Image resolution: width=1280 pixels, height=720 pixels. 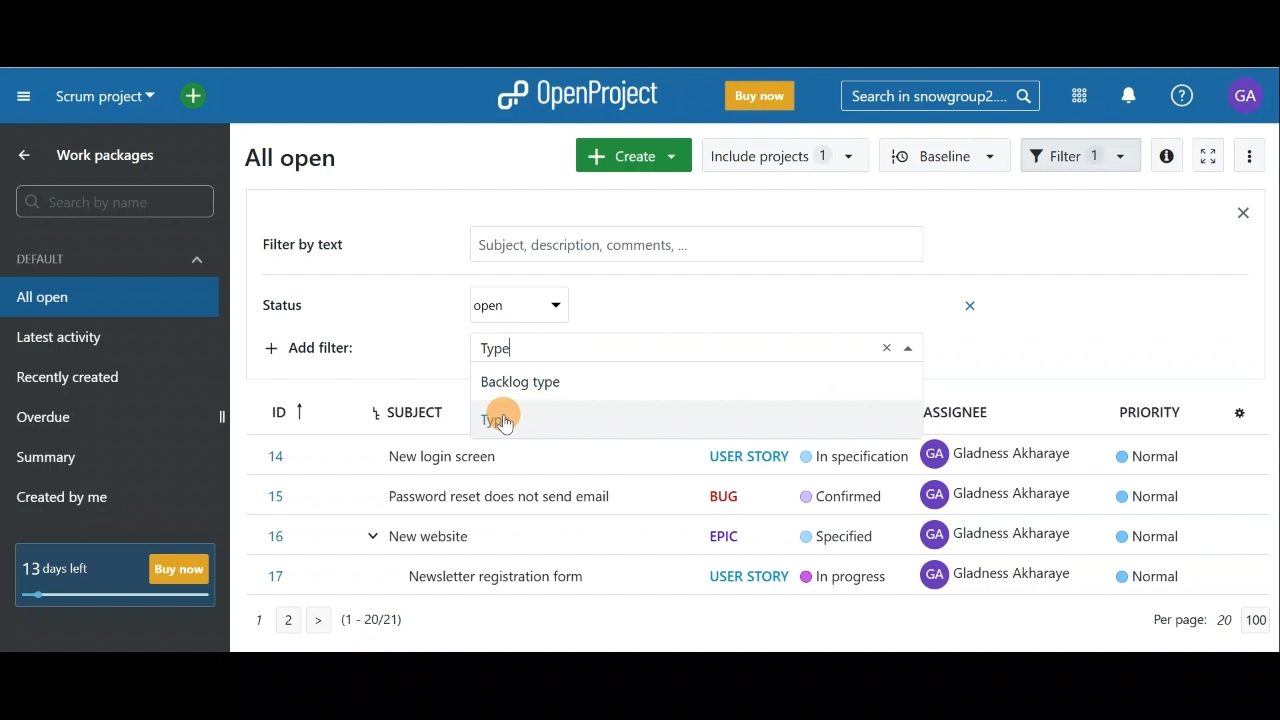 I want to click on Page count, so click(x=1205, y=622).